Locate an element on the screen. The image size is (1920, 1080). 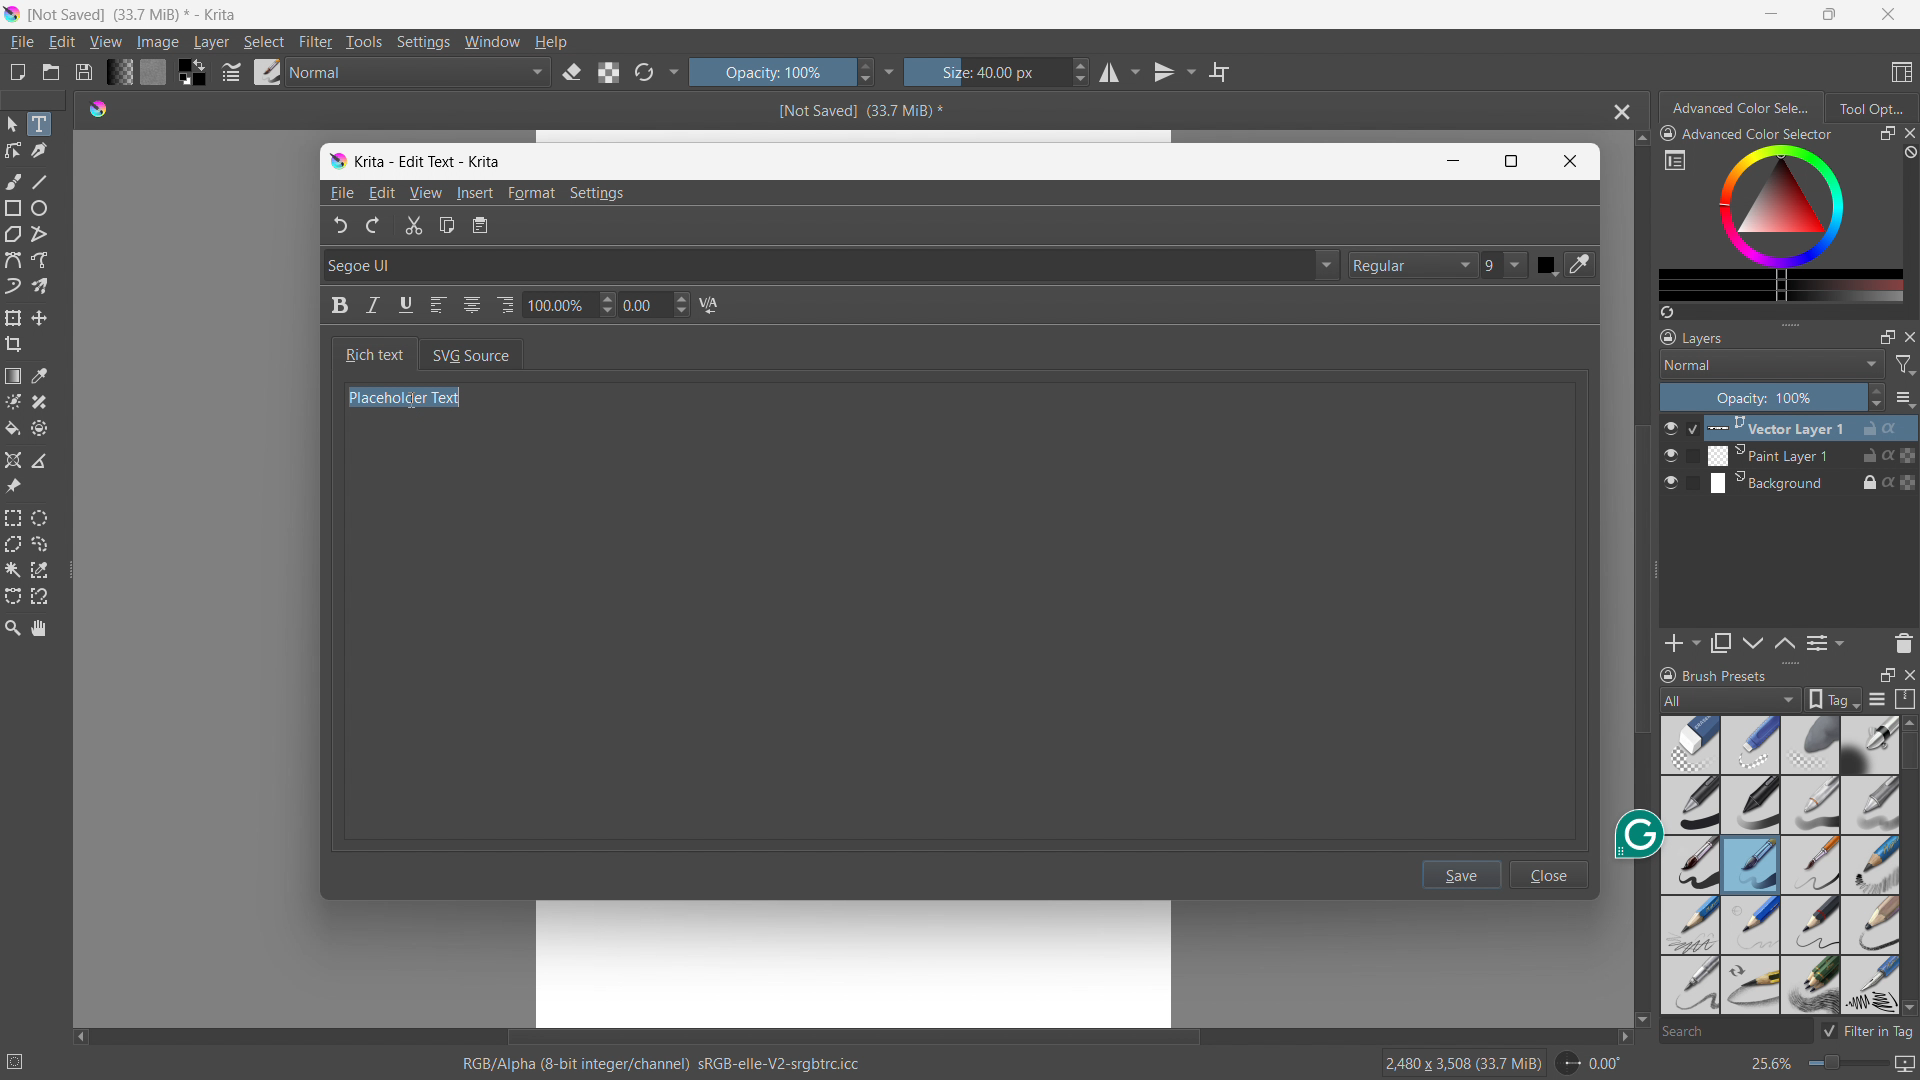
small tip pencil is located at coordinates (1750, 986).